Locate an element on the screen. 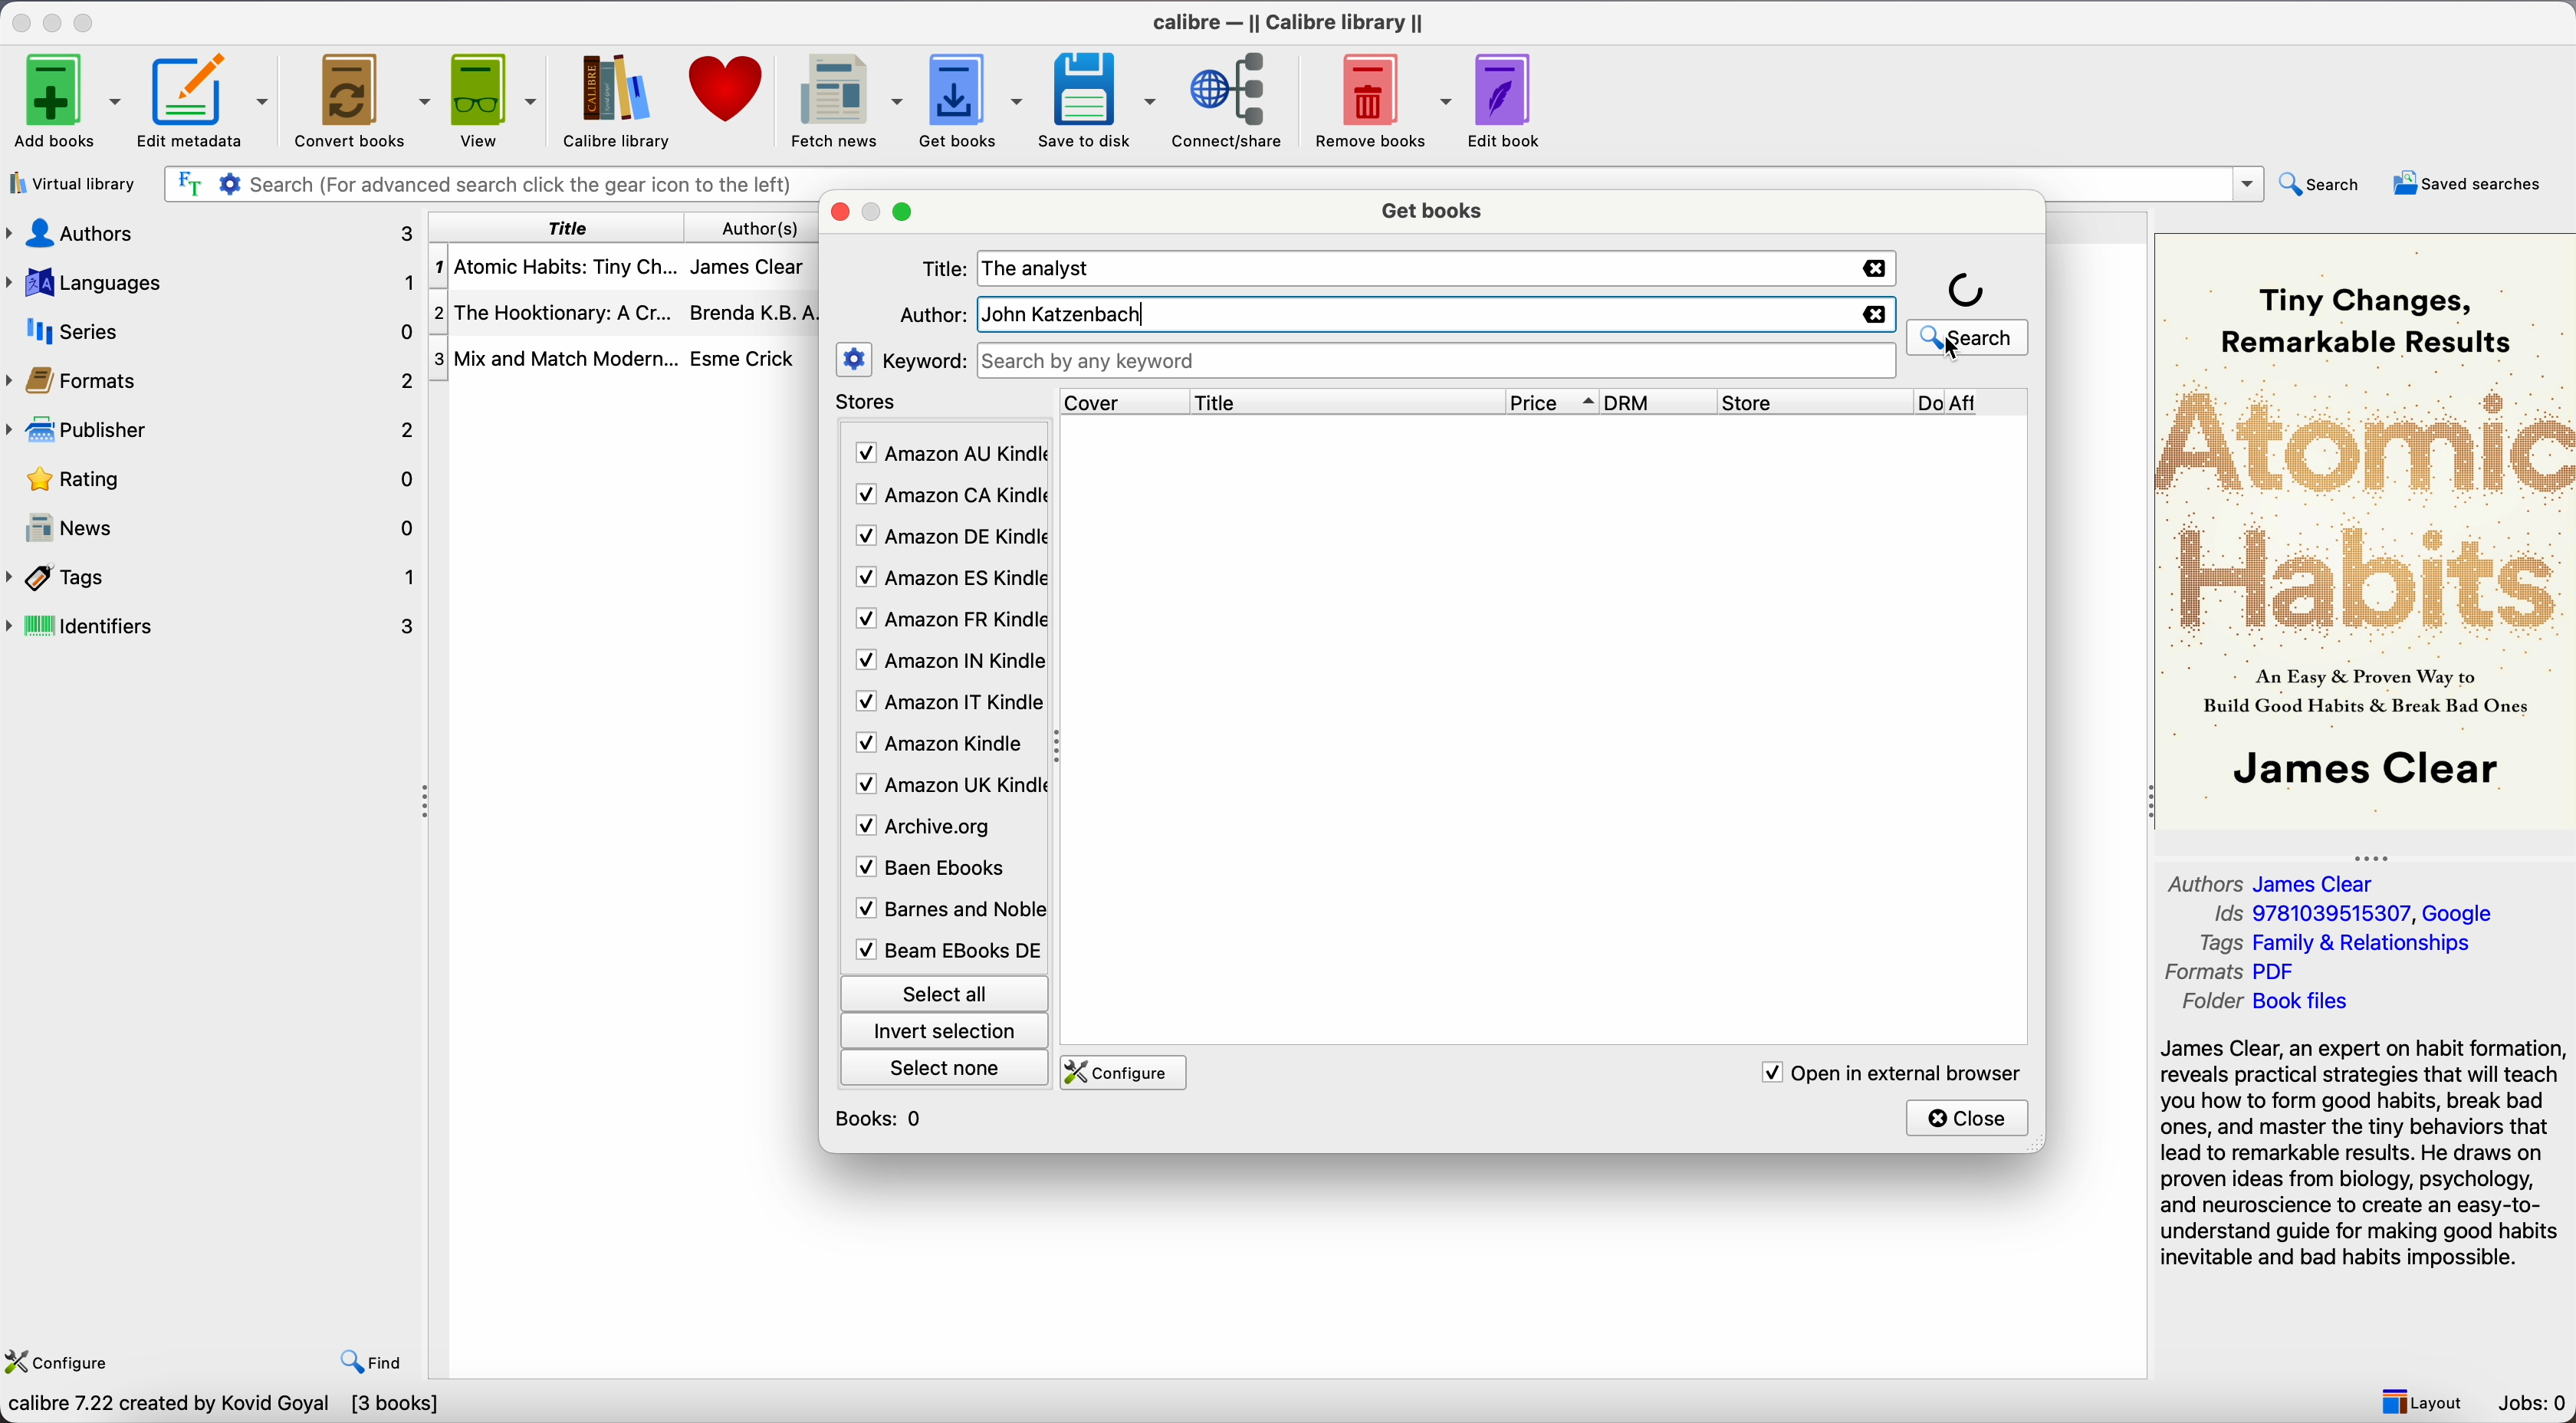  clear is located at coordinates (1877, 315).